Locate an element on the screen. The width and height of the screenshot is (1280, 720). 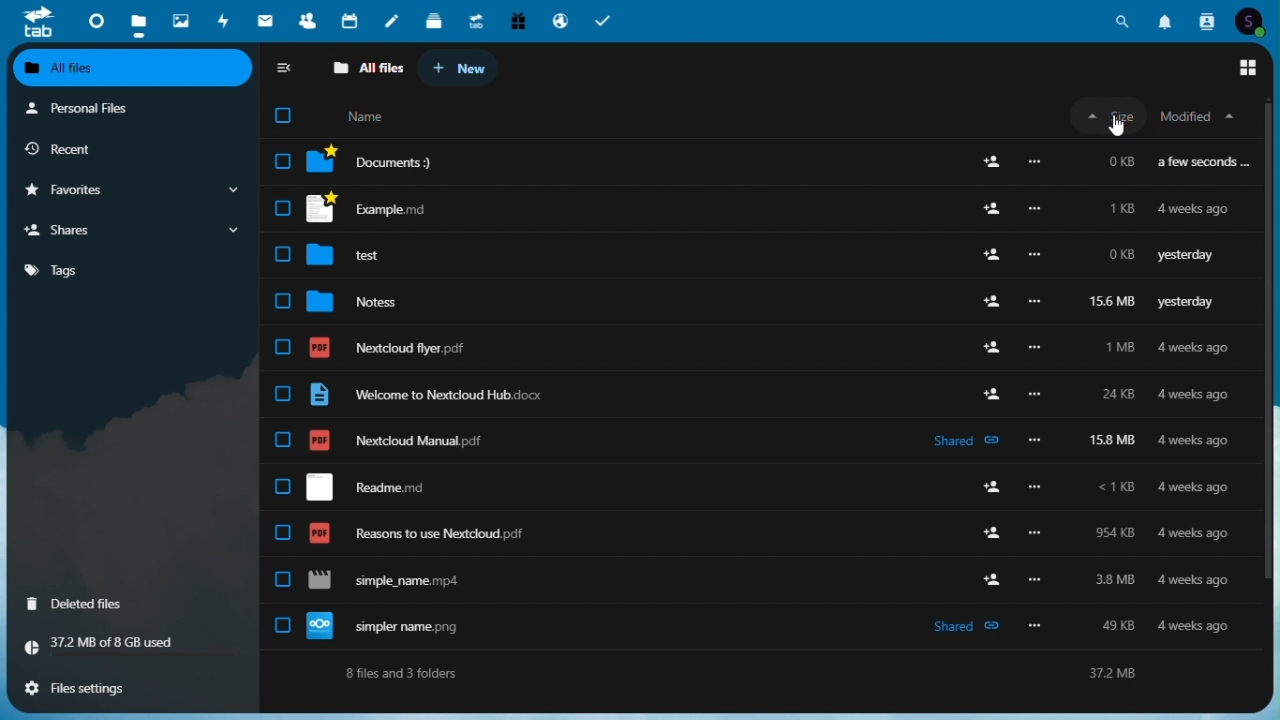
size is located at coordinates (1106, 116).